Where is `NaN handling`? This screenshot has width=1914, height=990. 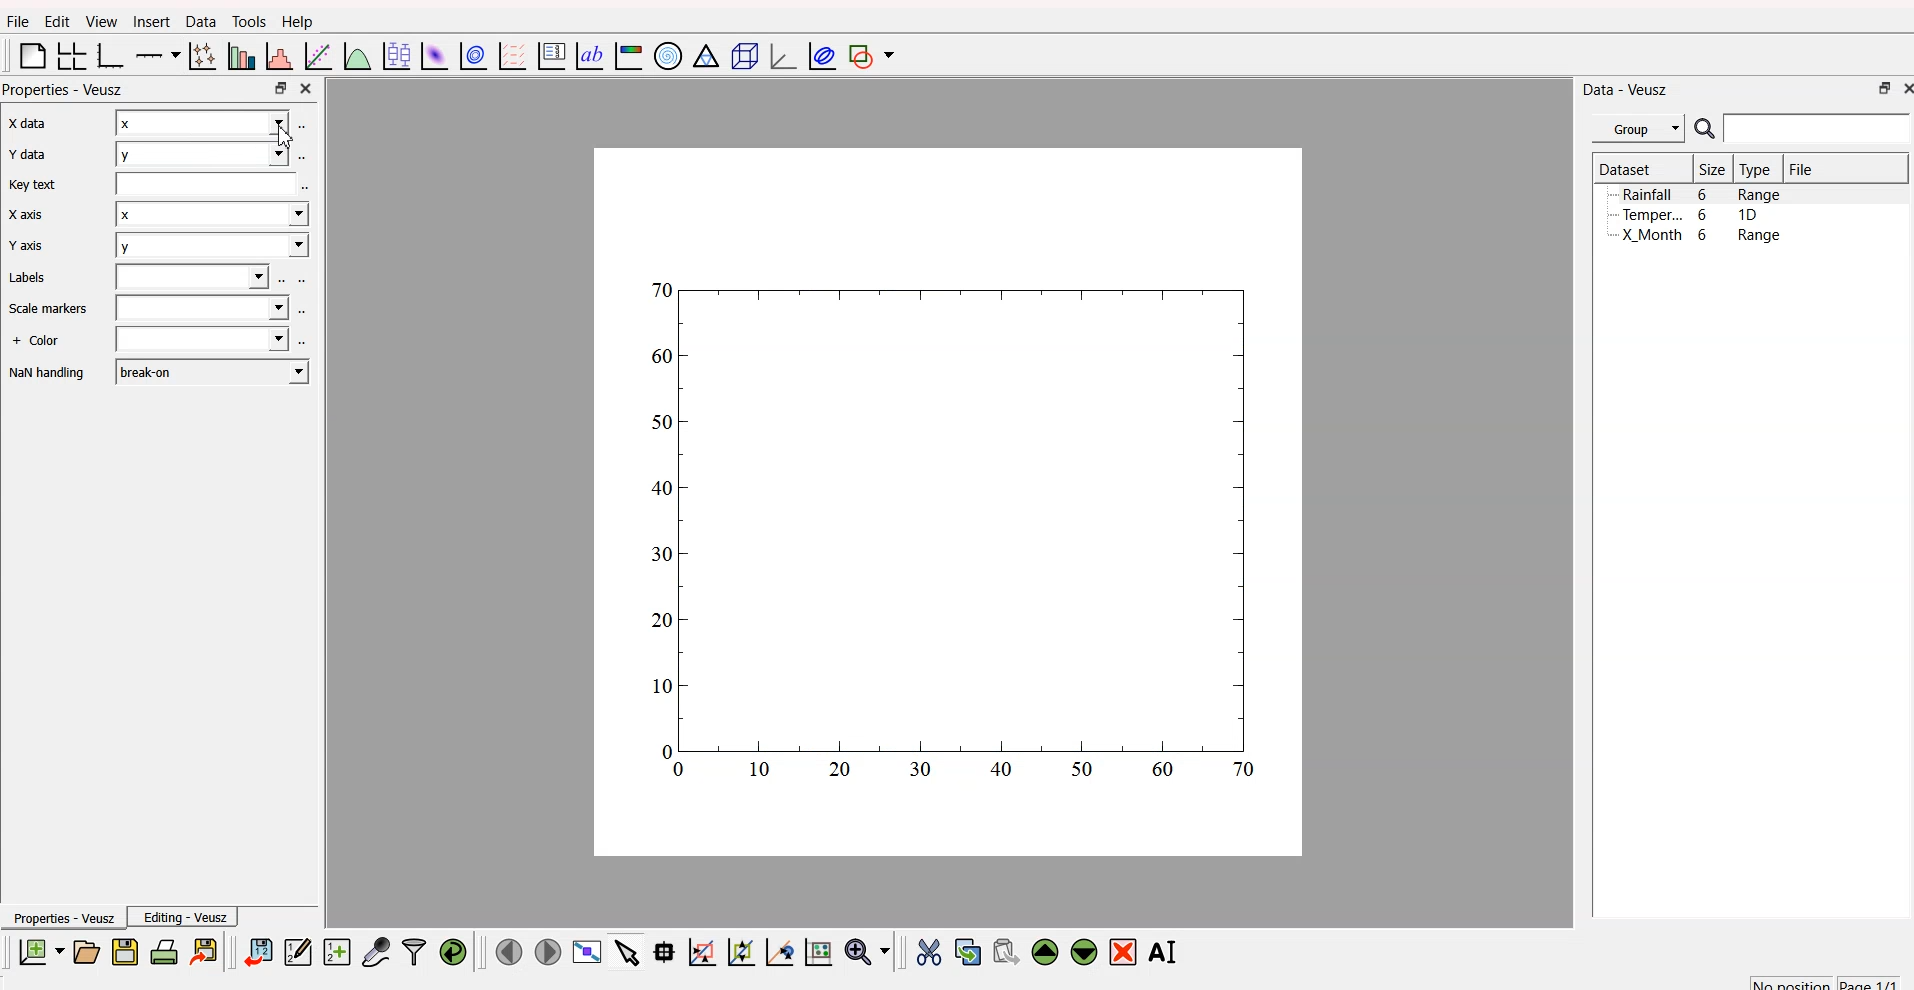 NaN handling is located at coordinates (48, 374).